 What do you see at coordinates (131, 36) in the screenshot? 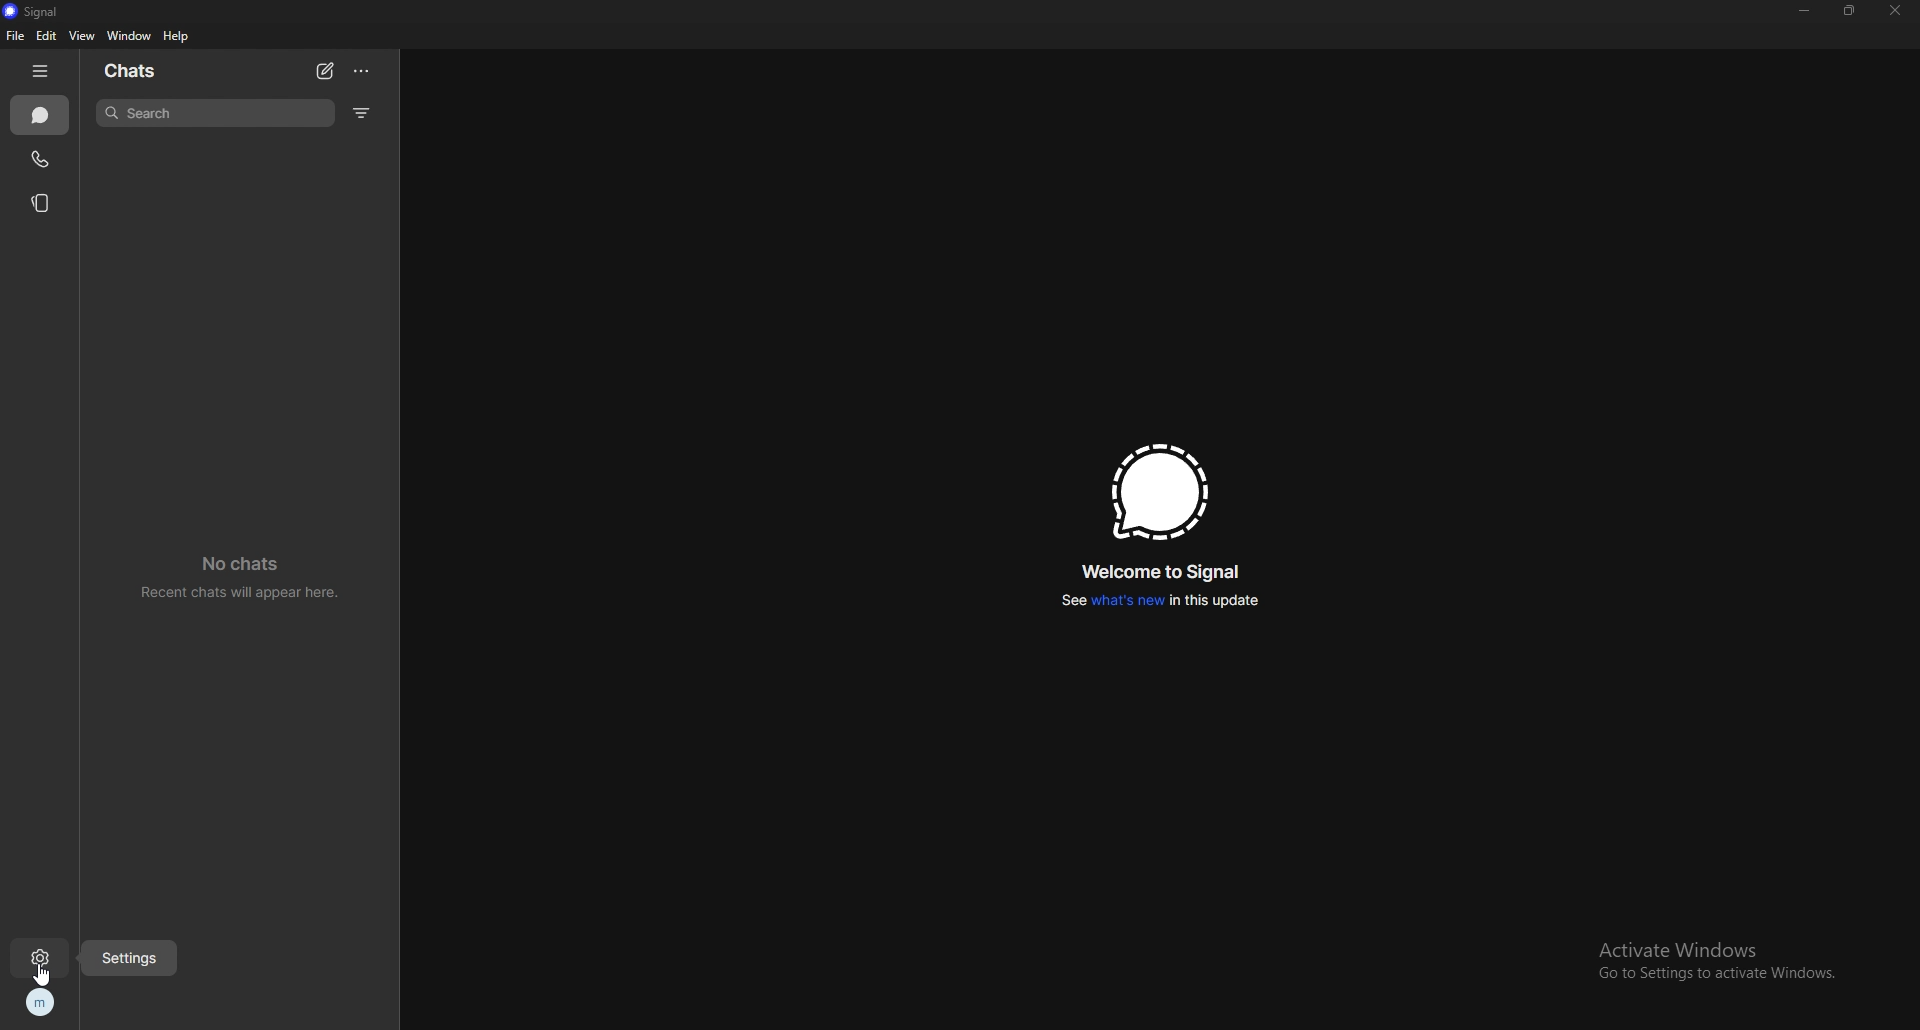
I see `window` at bounding box center [131, 36].